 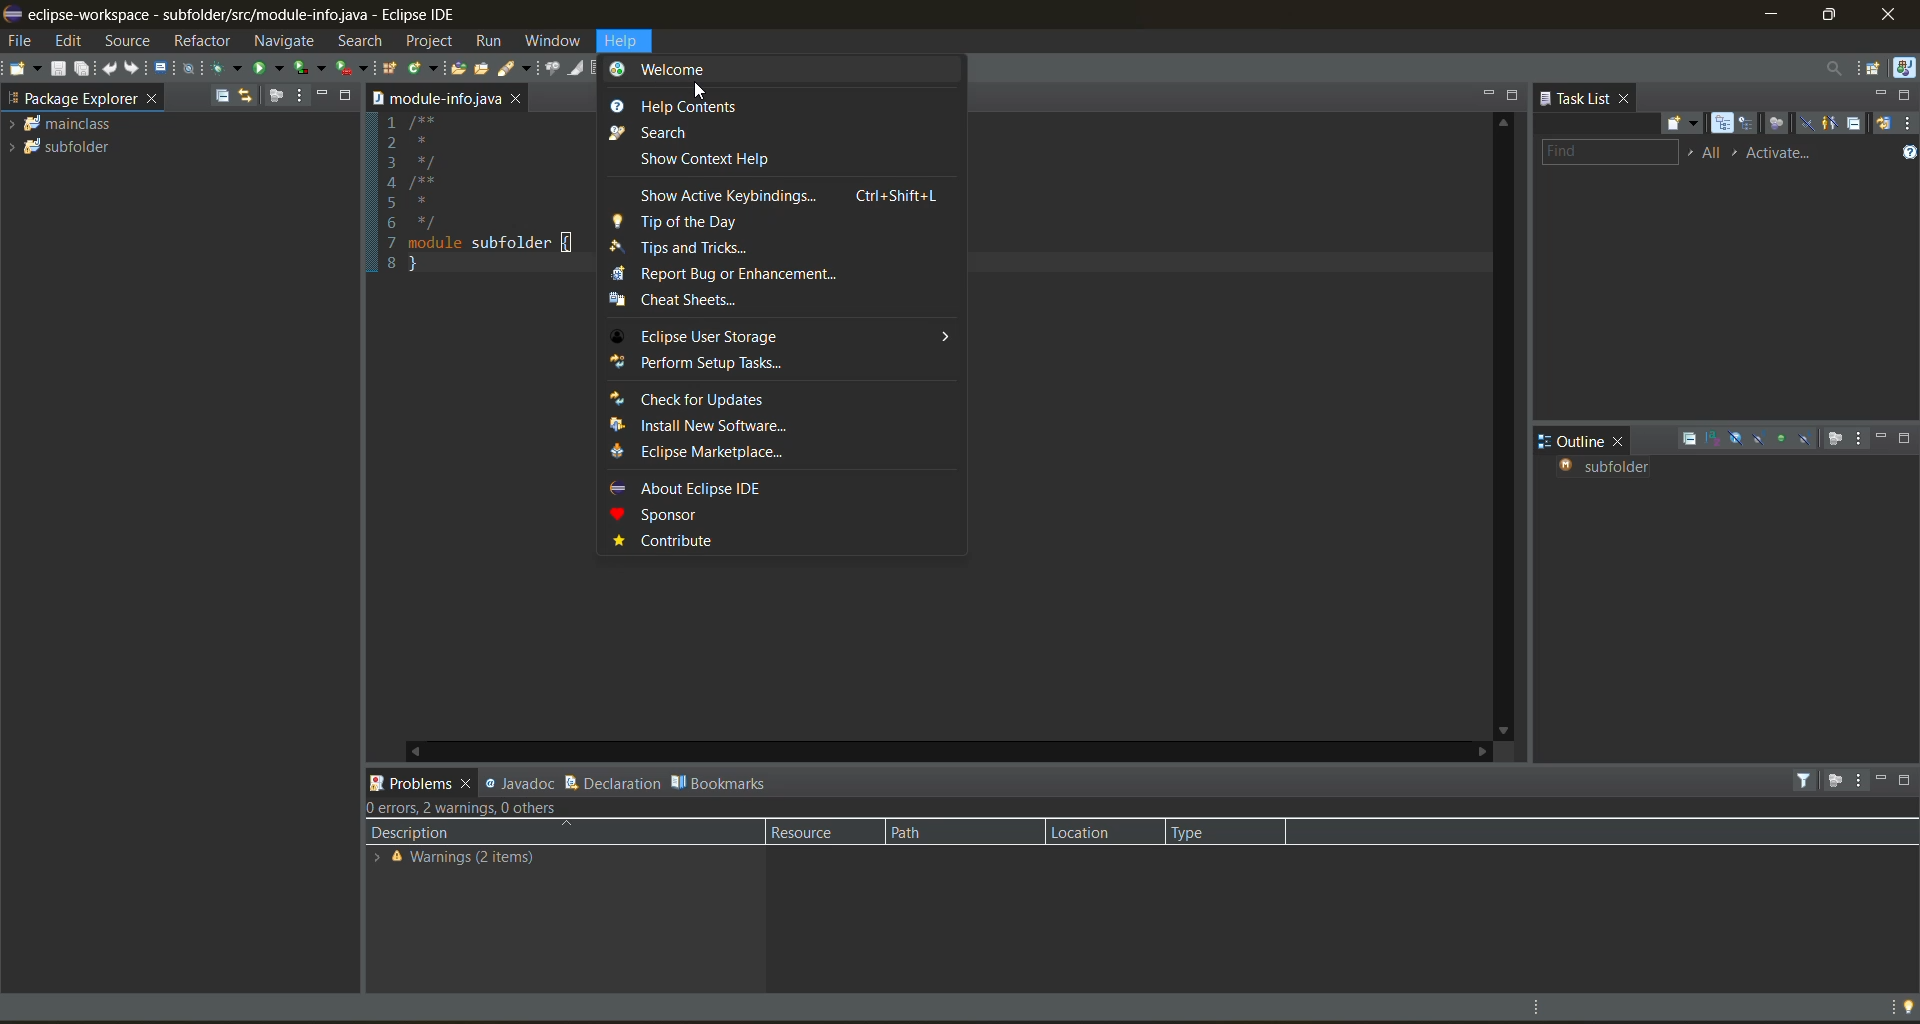 What do you see at coordinates (1884, 779) in the screenshot?
I see `minimize` at bounding box center [1884, 779].